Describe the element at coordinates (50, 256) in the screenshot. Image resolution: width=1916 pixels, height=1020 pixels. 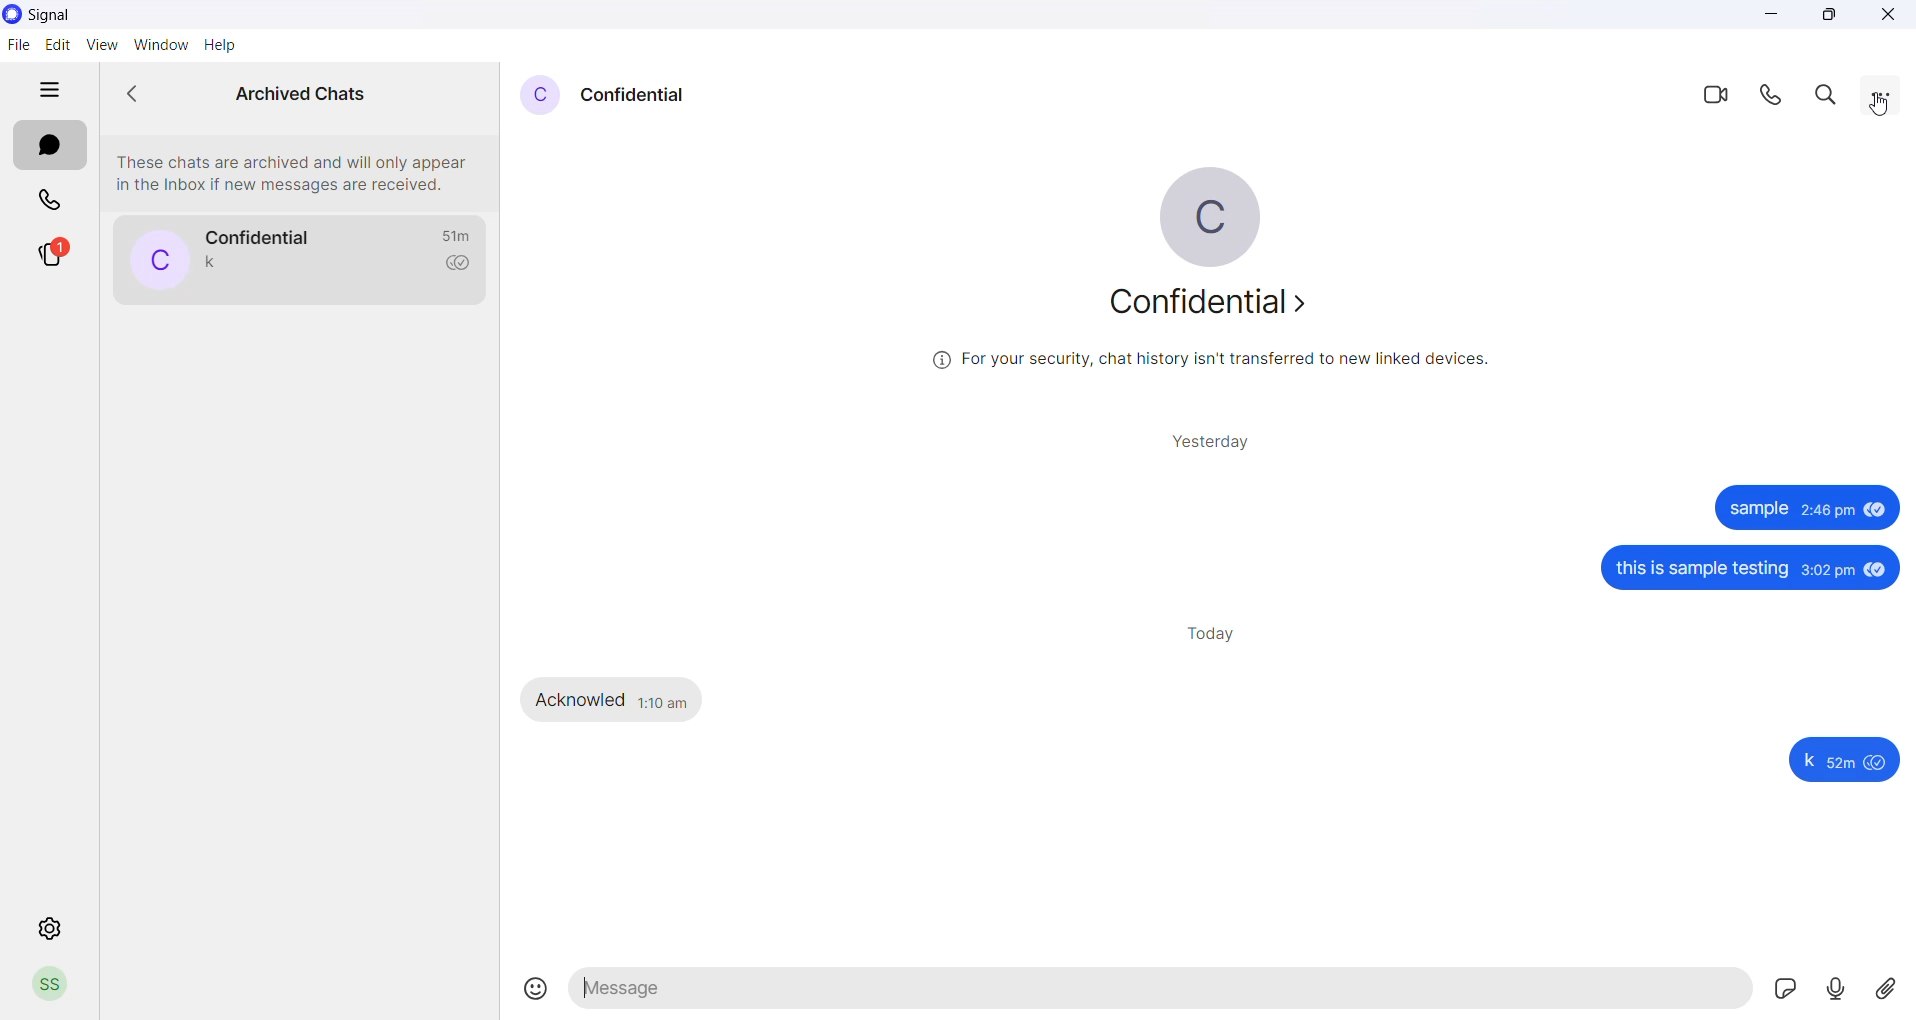
I see `stories` at that location.